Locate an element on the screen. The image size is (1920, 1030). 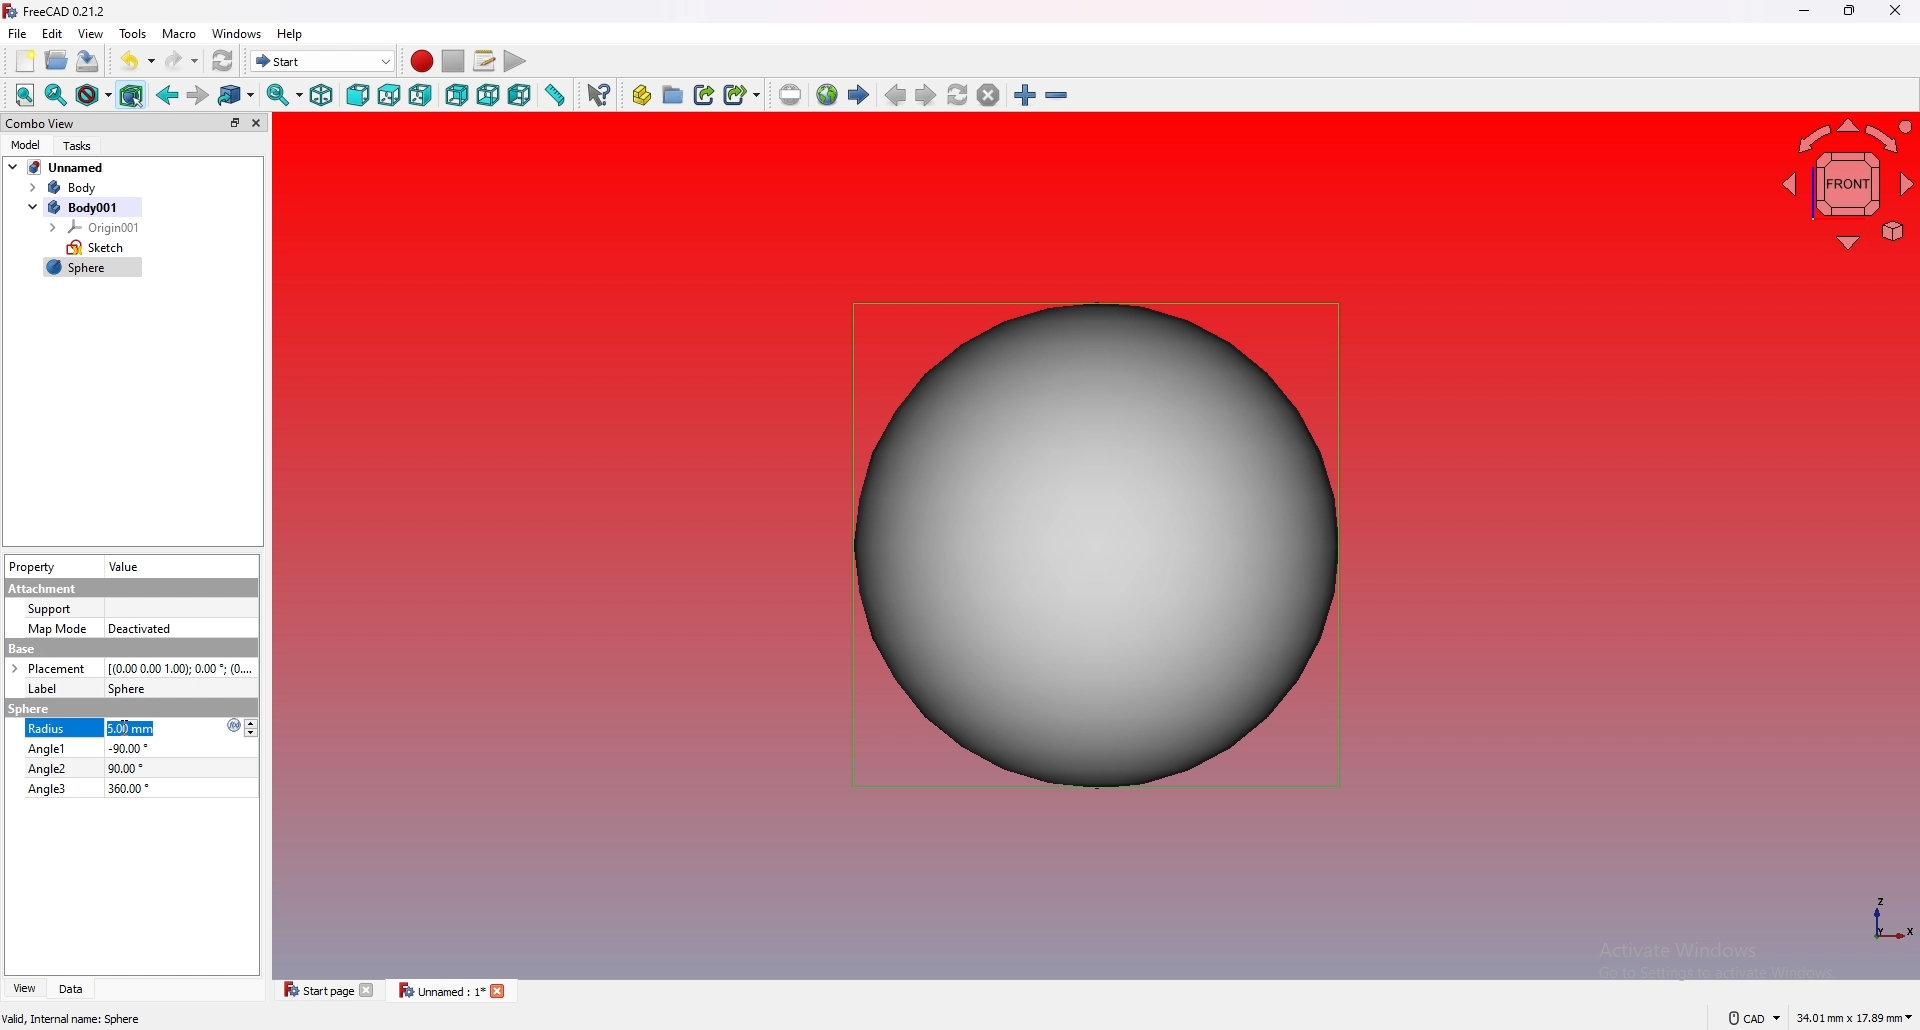
unnamed is located at coordinates (58, 167).